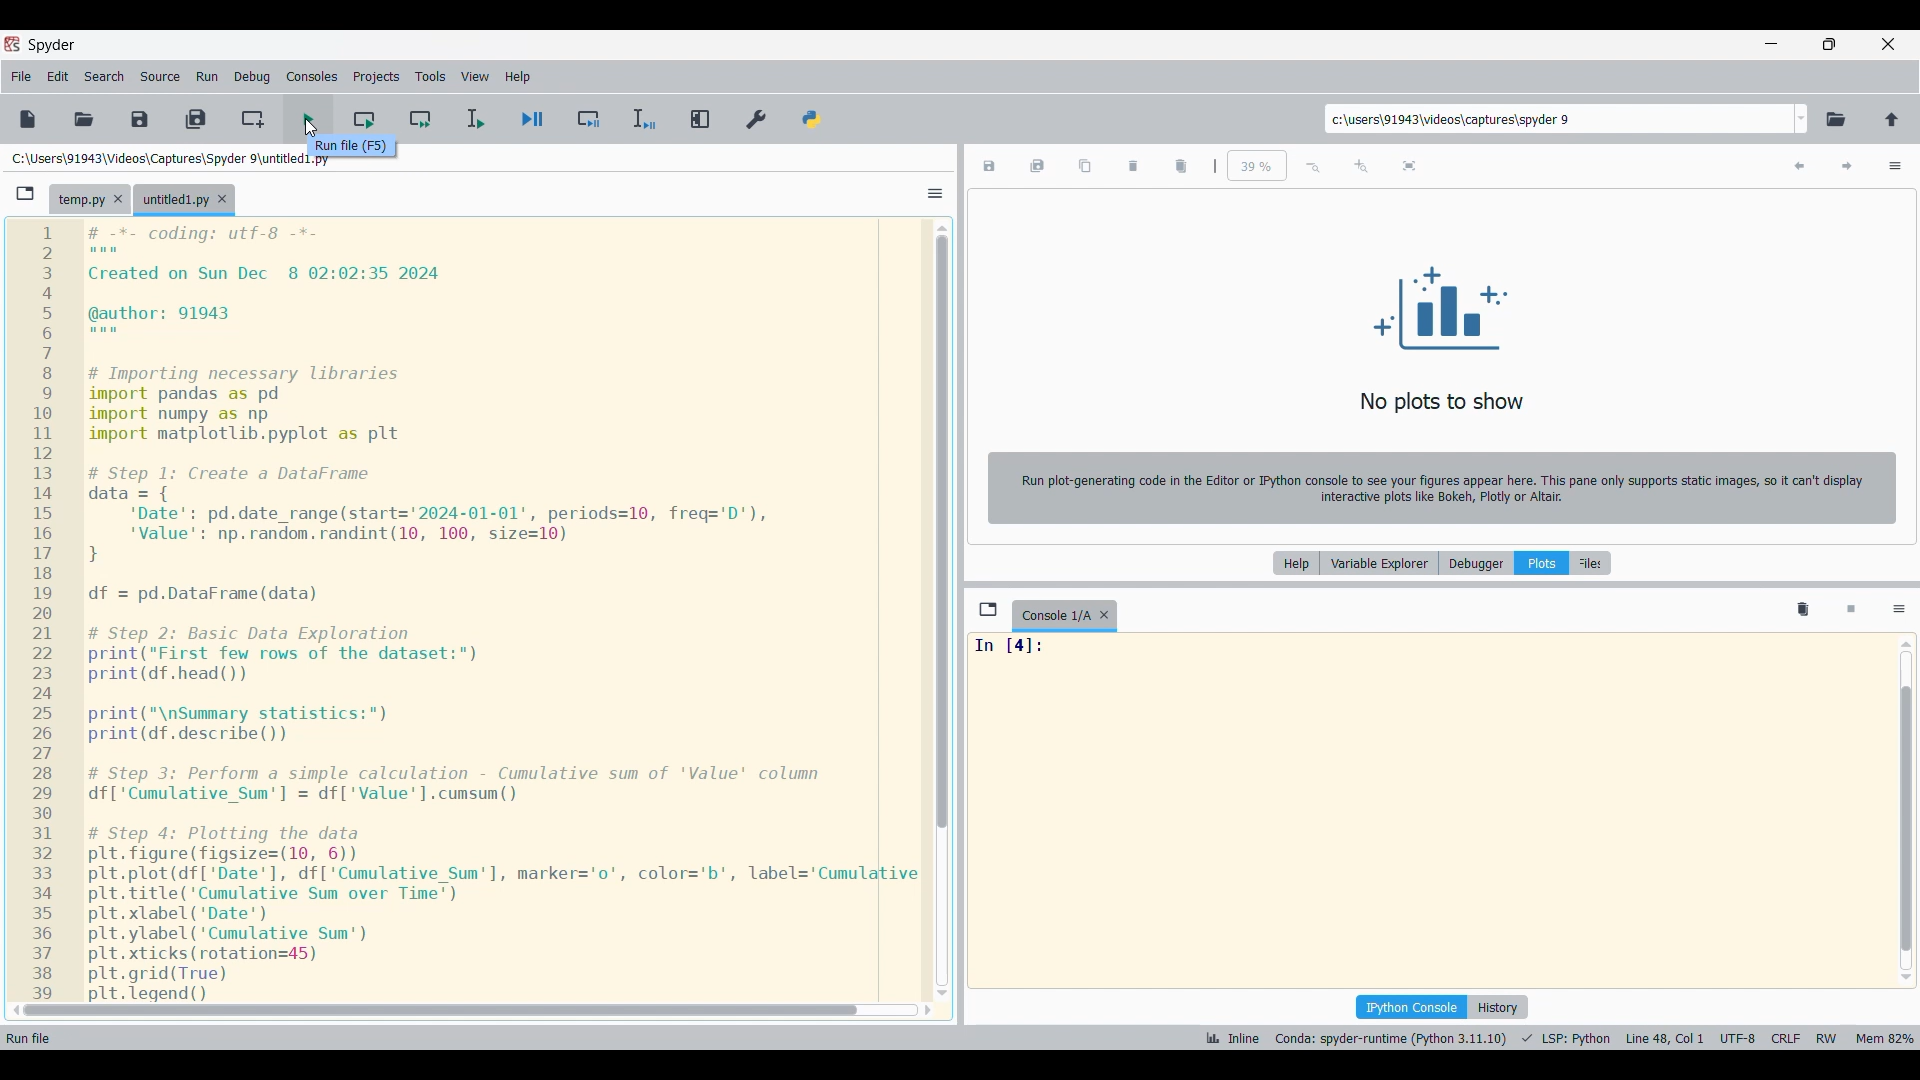  Describe the element at coordinates (1830, 1037) in the screenshot. I see `rw` at that location.